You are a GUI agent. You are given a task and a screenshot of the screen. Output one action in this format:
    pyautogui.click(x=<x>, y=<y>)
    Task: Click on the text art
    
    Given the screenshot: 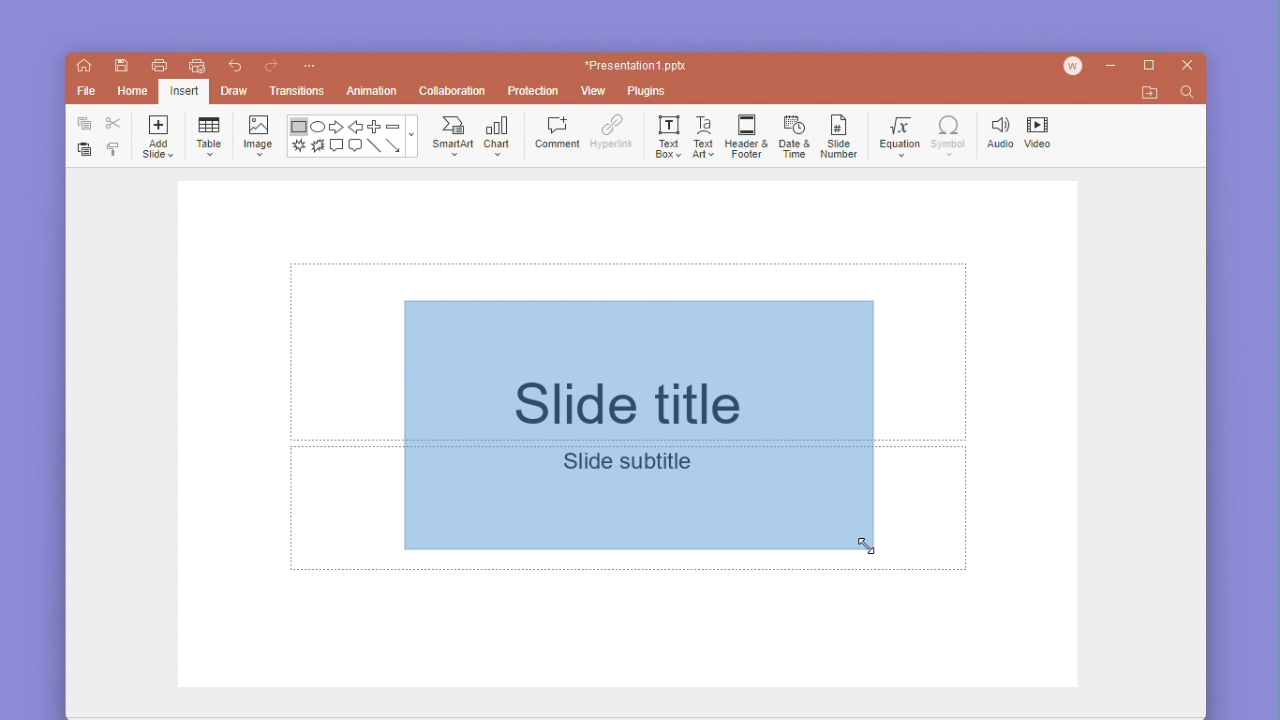 What is the action you would take?
    pyautogui.click(x=704, y=134)
    